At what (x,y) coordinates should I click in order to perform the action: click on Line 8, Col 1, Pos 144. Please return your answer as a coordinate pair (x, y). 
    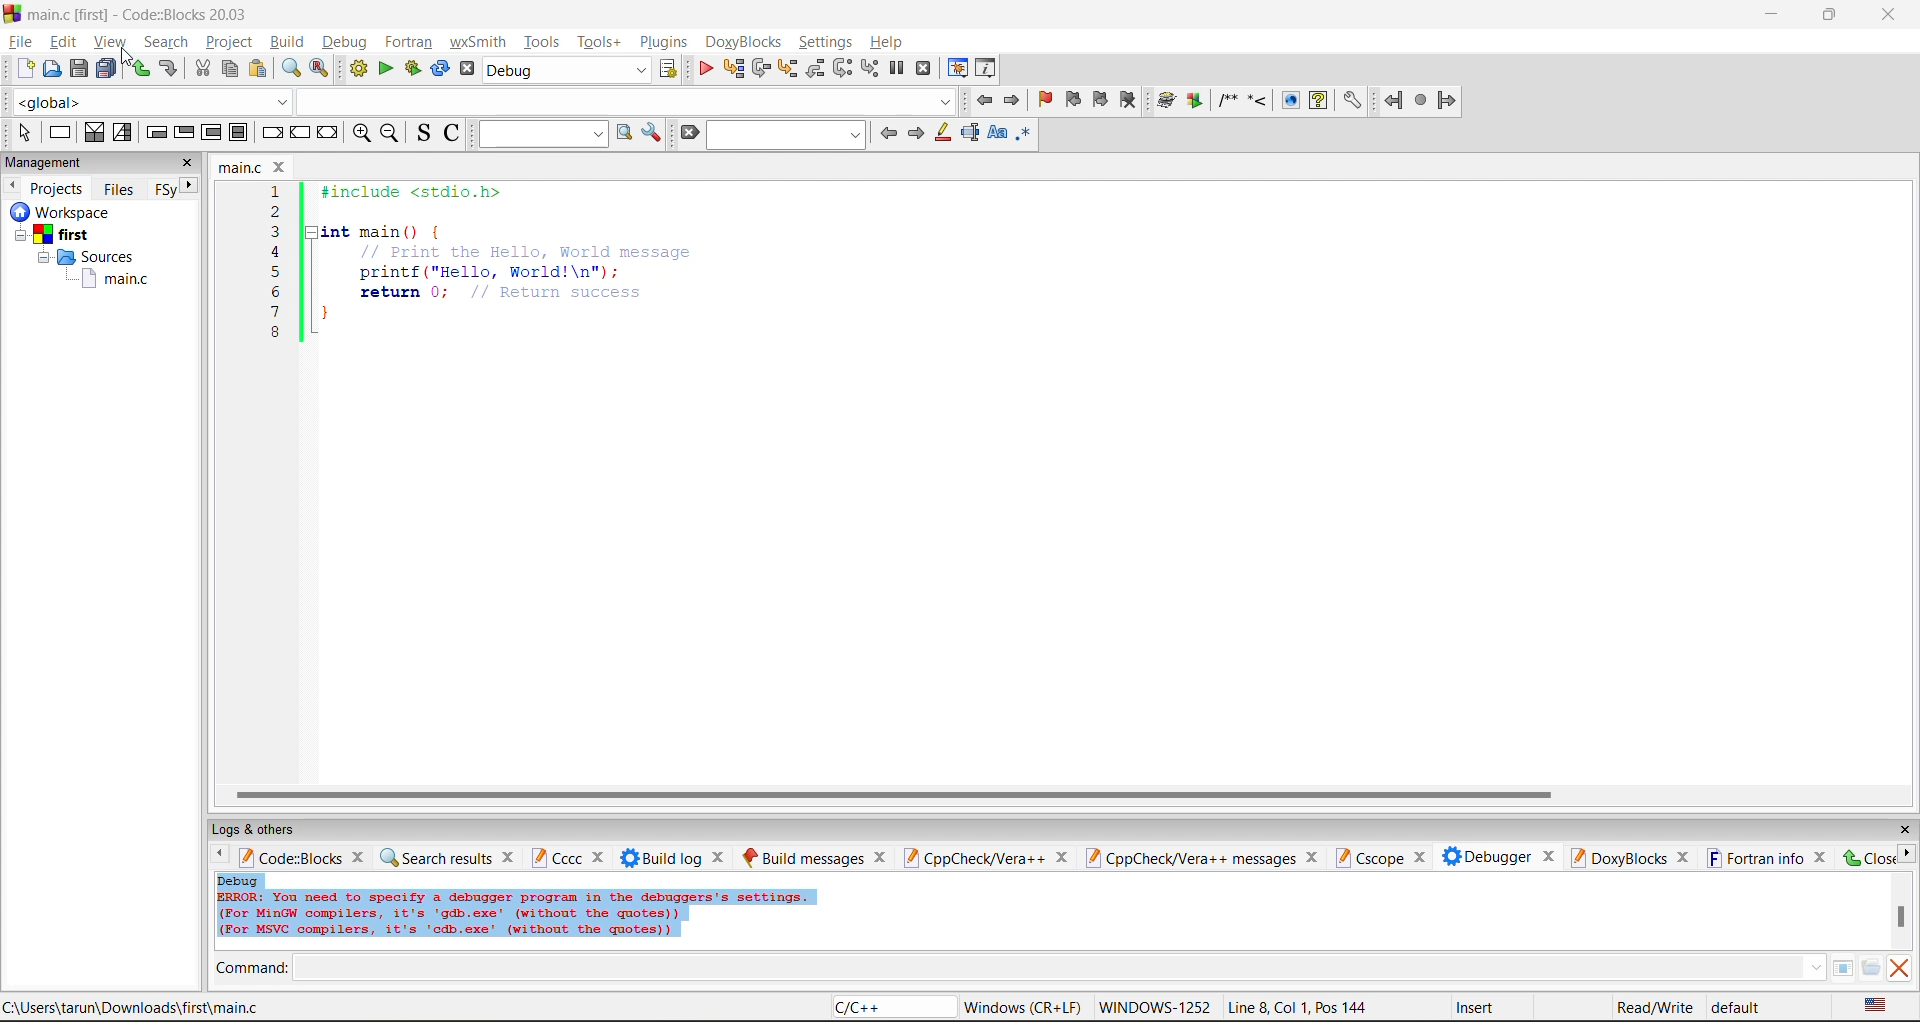
    Looking at the image, I should click on (1296, 1007).